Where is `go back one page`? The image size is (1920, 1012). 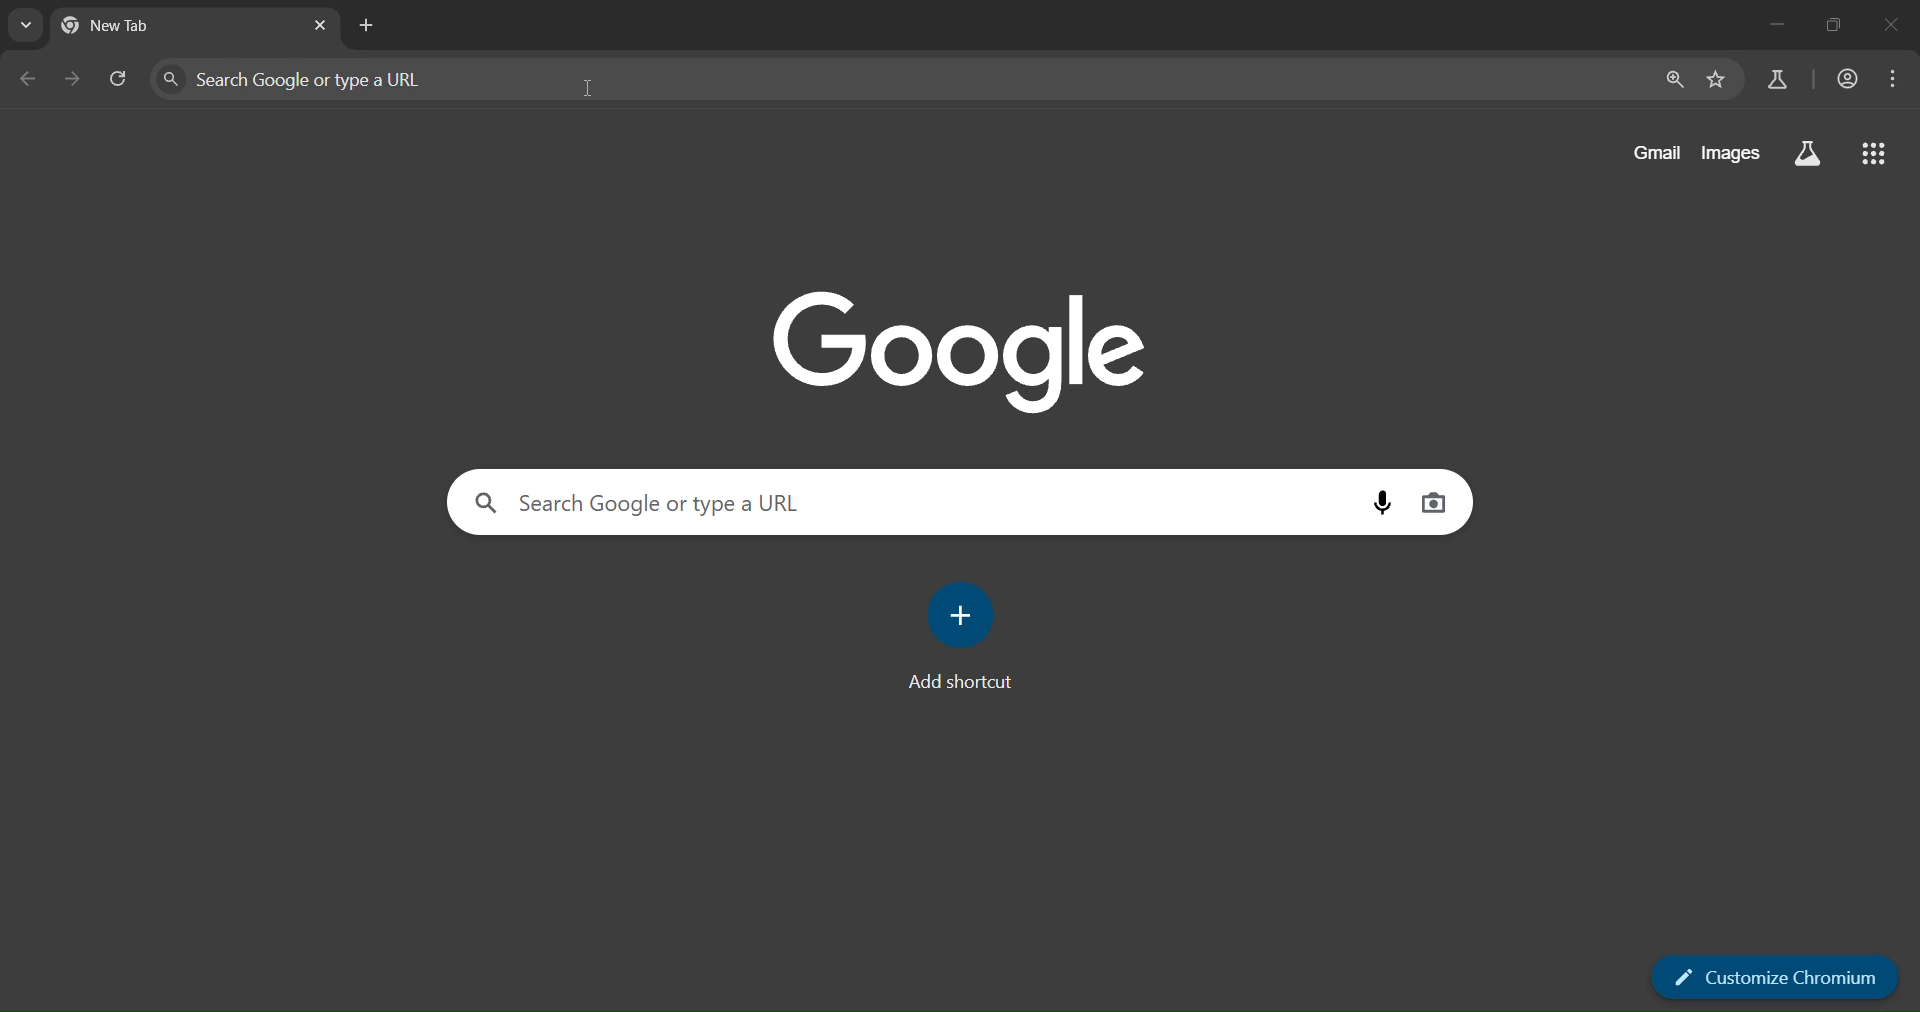 go back one page is located at coordinates (32, 80).